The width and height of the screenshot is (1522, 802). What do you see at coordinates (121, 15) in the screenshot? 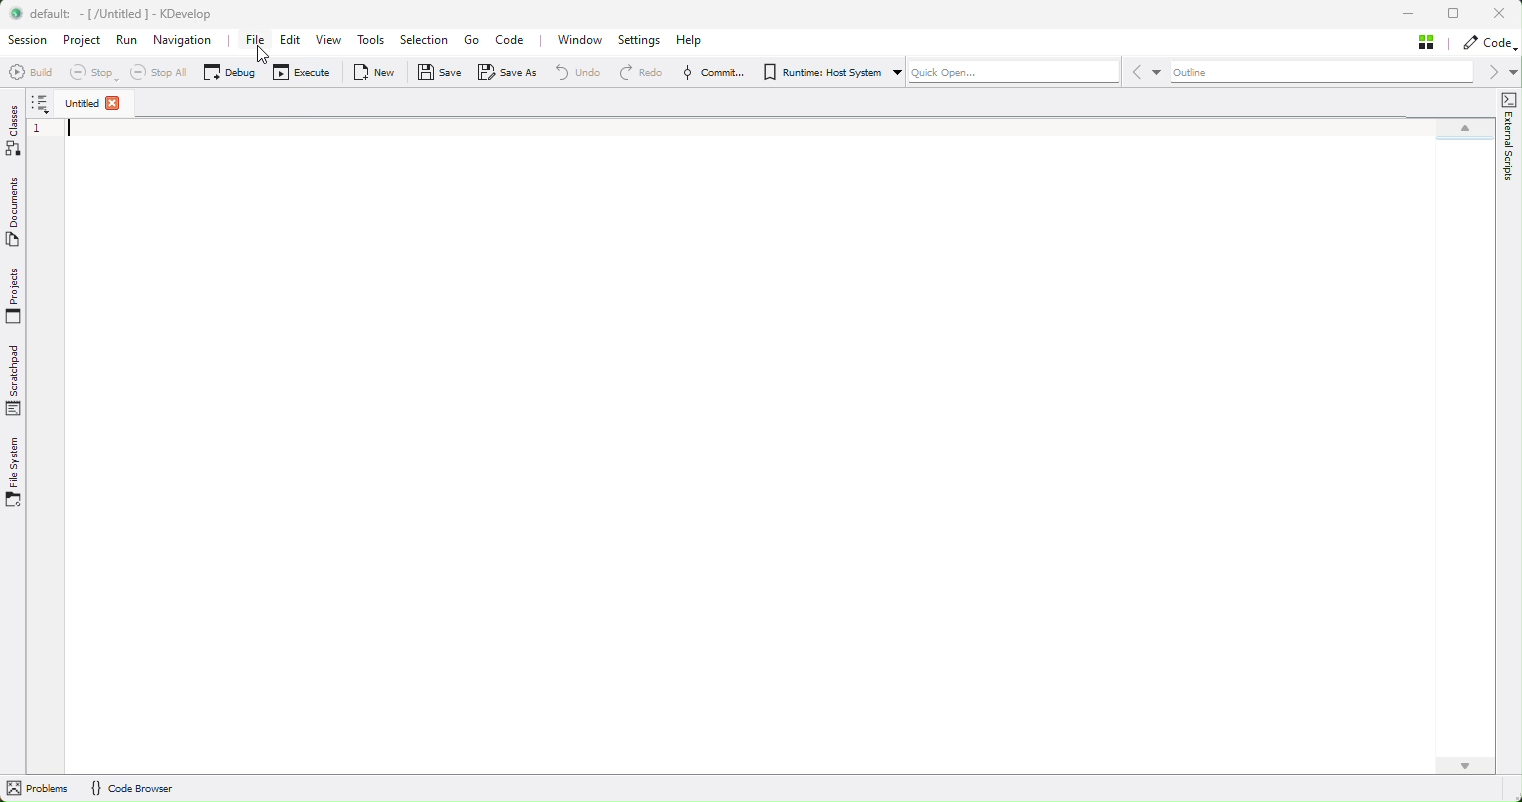
I see `default: -[/Untitled ] - KDevelop` at bounding box center [121, 15].